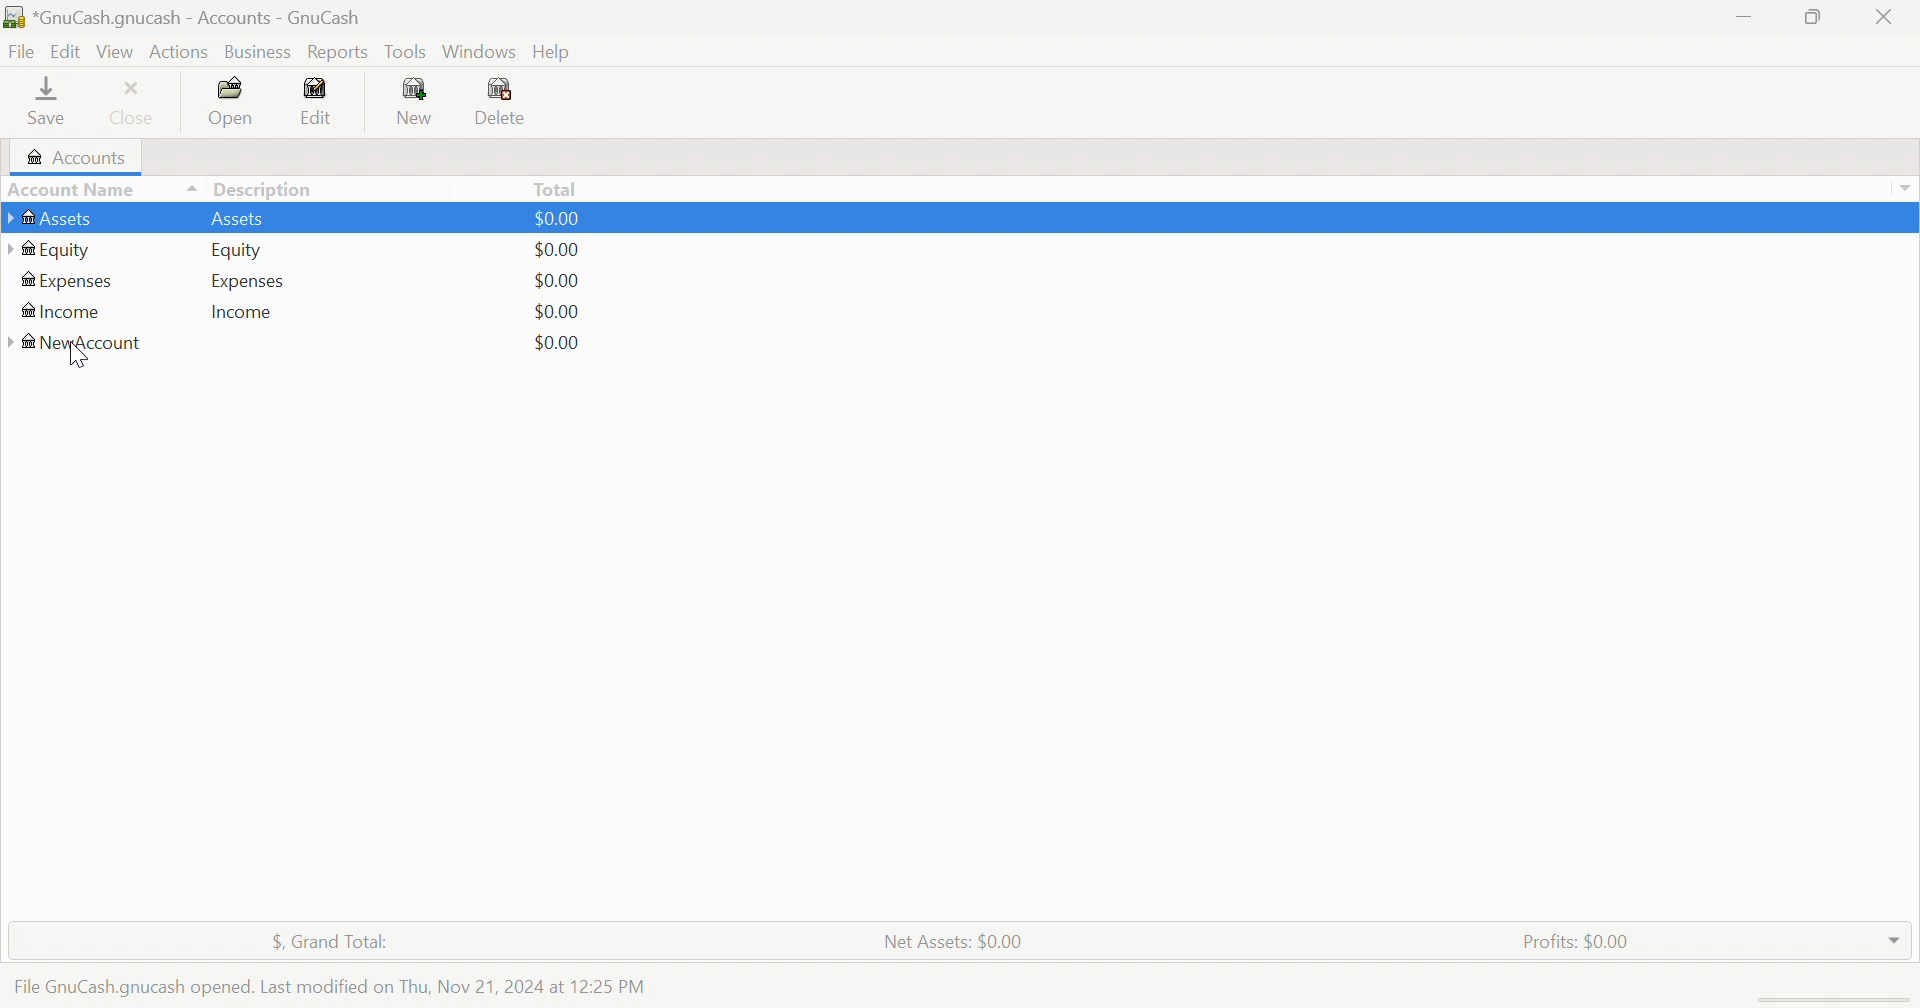 The image size is (1920, 1008). What do you see at coordinates (557, 311) in the screenshot?
I see `$0.00` at bounding box center [557, 311].